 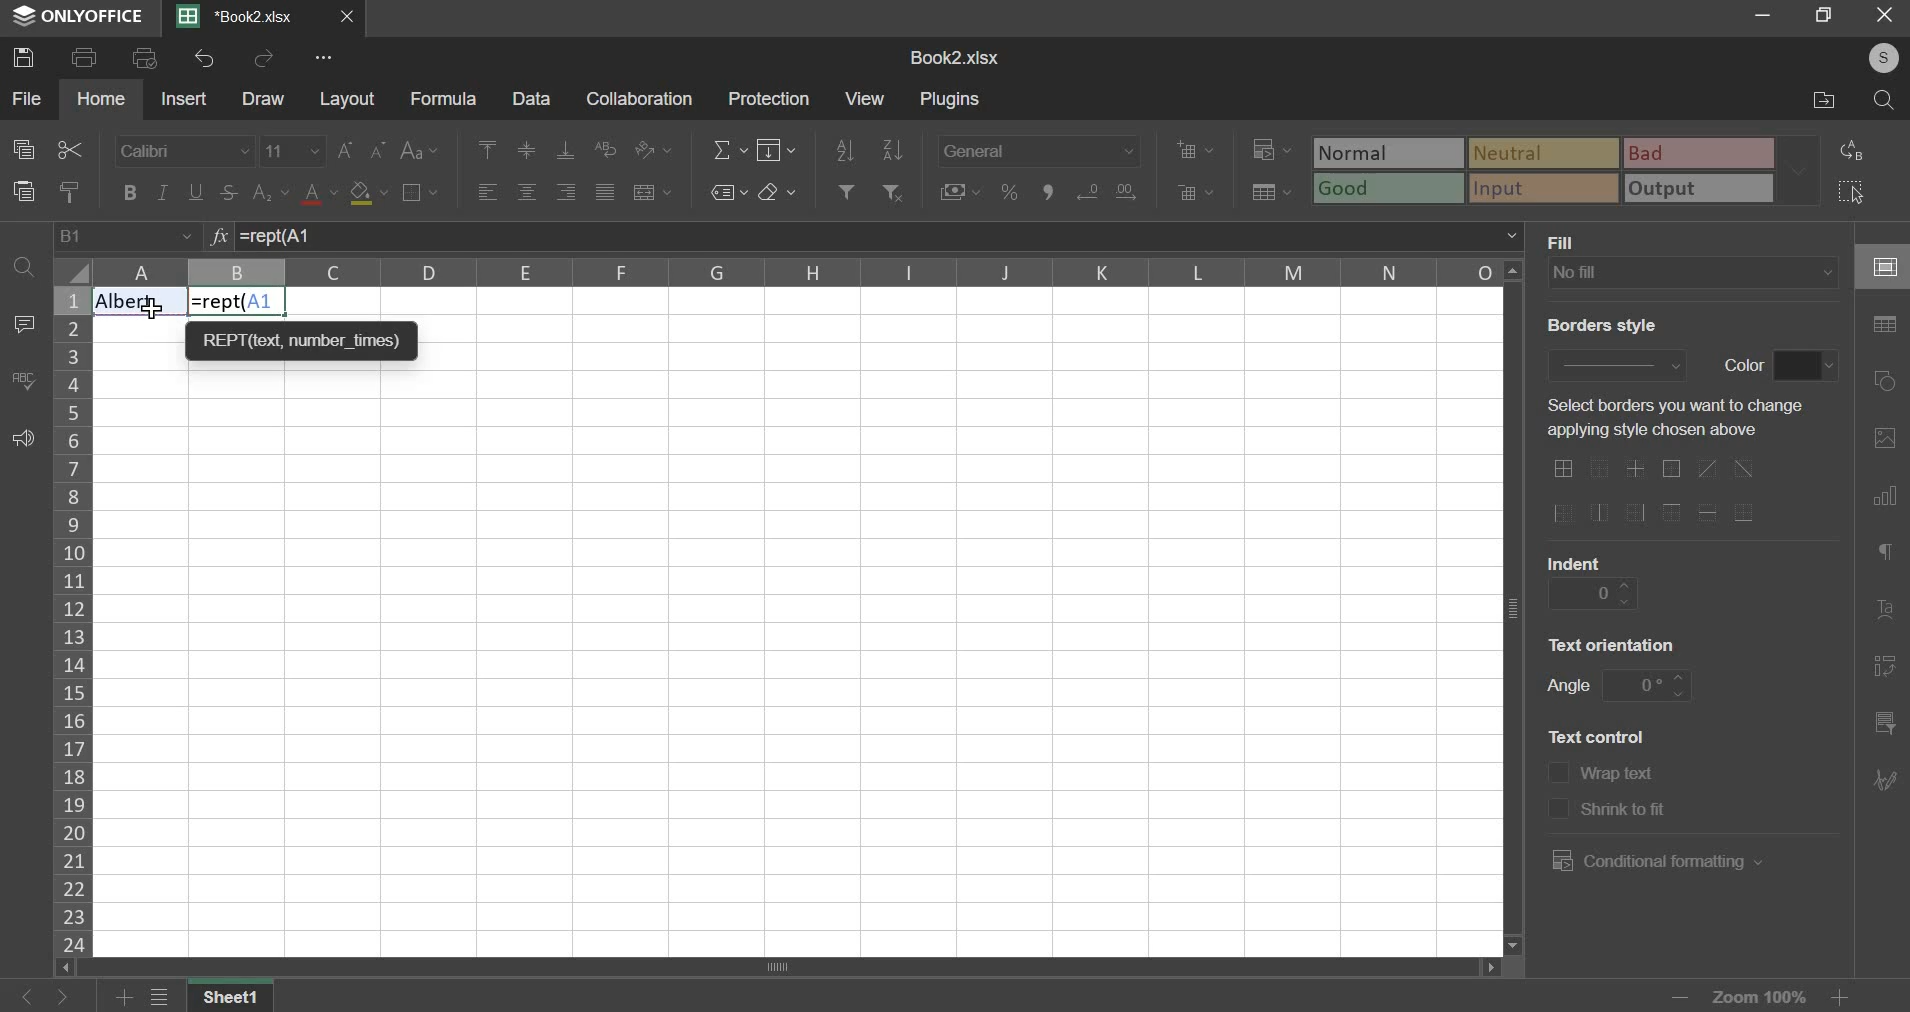 I want to click on save, so click(x=23, y=57).